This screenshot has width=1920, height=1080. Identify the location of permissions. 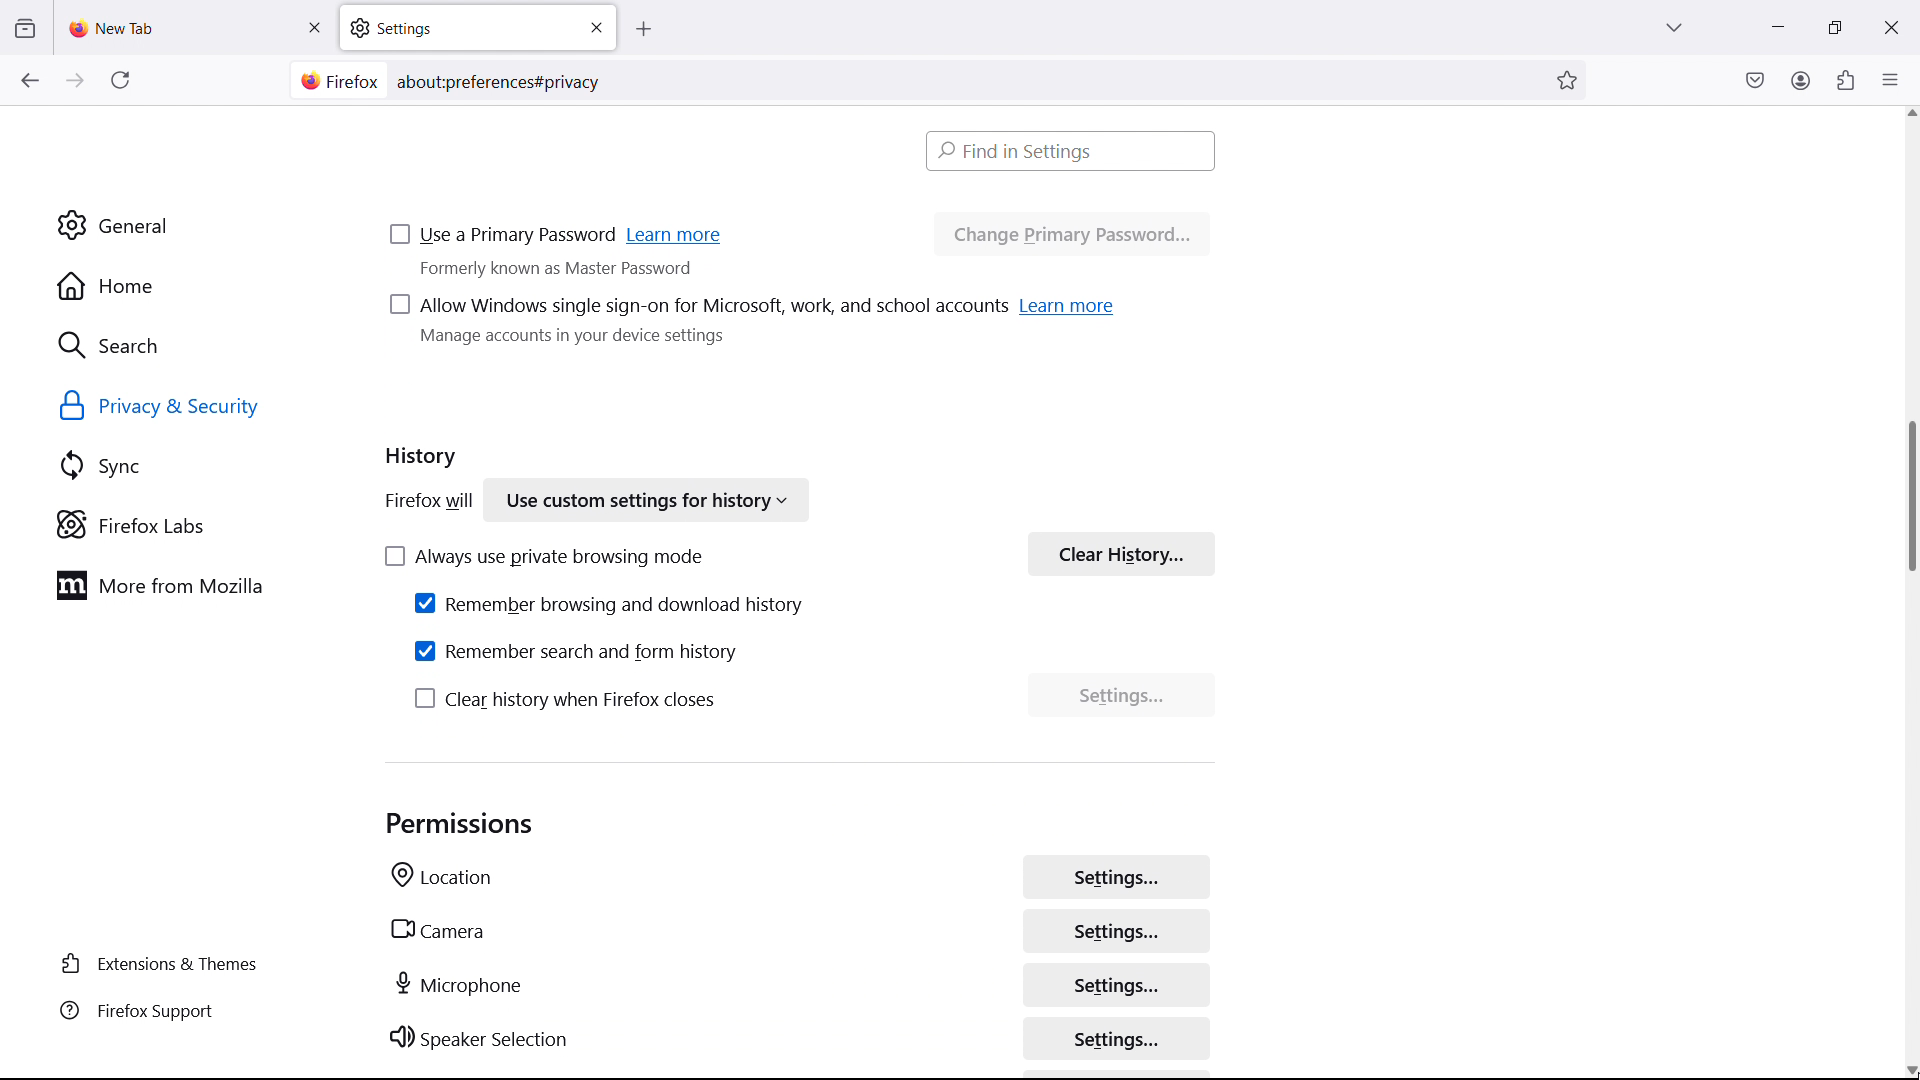
(461, 821).